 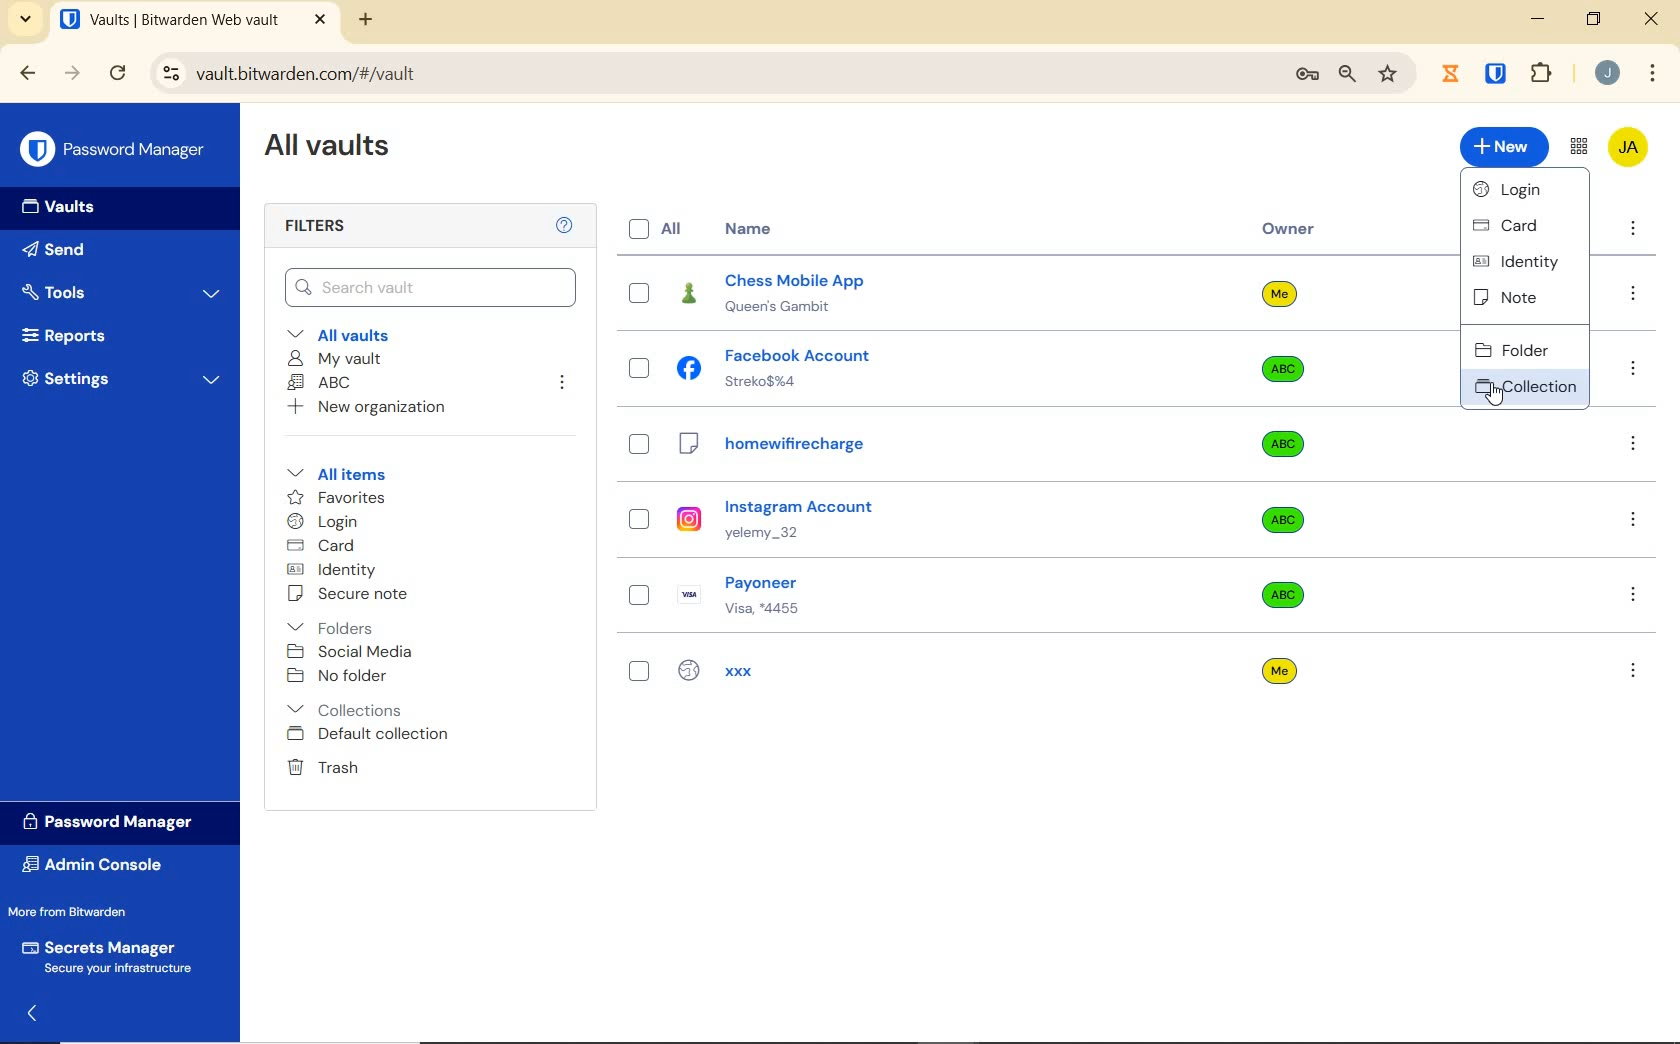 What do you see at coordinates (30, 1016) in the screenshot?
I see `back` at bounding box center [30, 1016].